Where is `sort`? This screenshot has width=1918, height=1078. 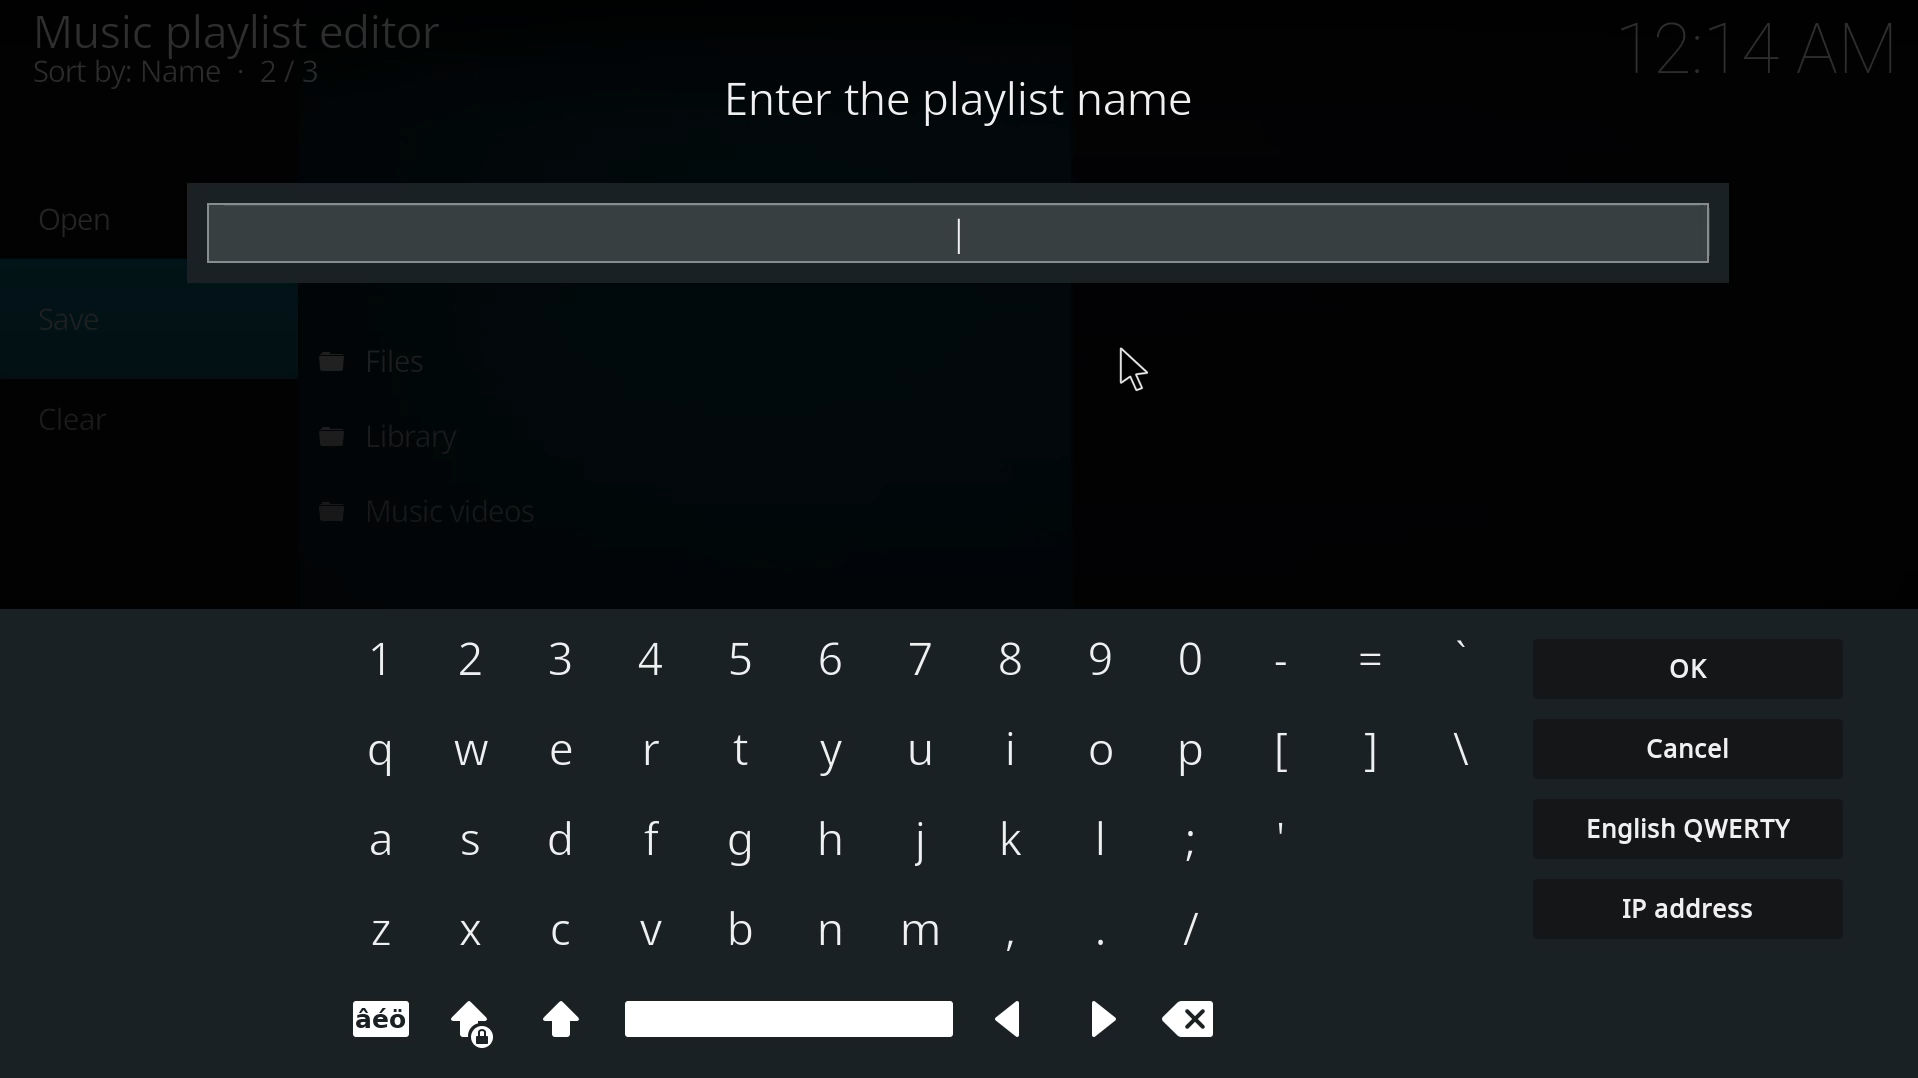 sort is located at coordinates (182, 73).